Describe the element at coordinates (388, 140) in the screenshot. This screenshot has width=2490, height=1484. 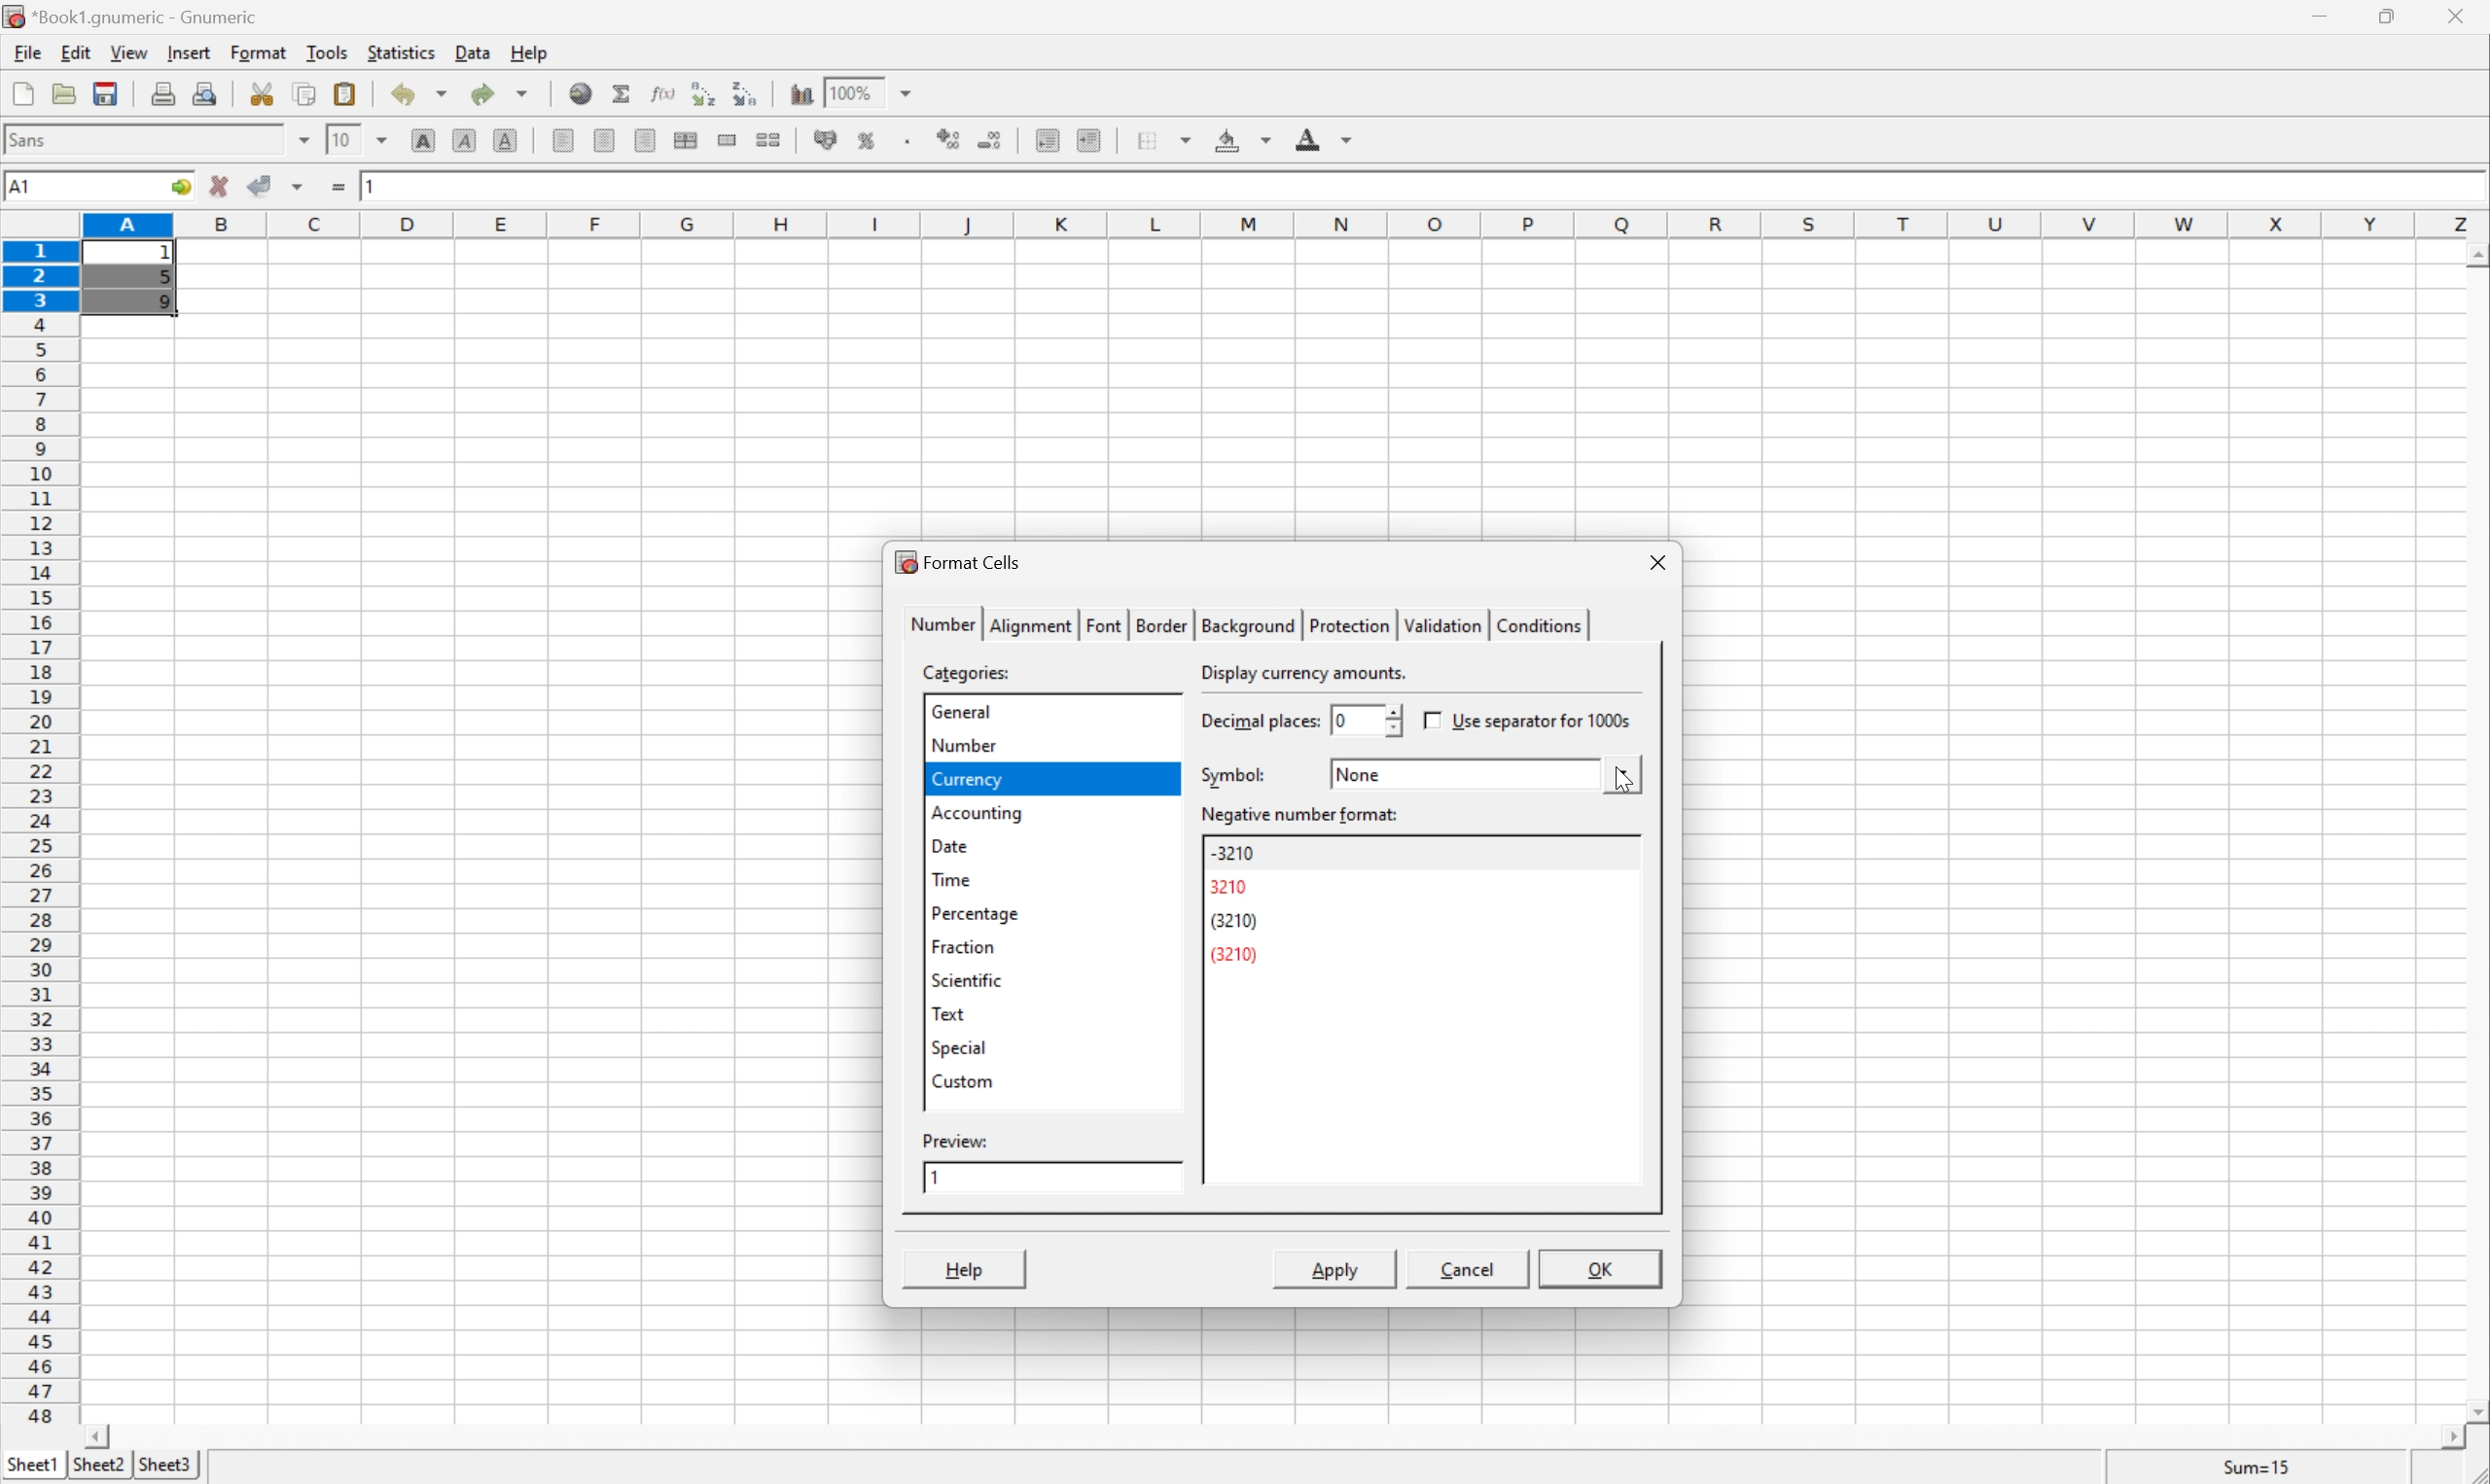
I see `drop down` at that location.